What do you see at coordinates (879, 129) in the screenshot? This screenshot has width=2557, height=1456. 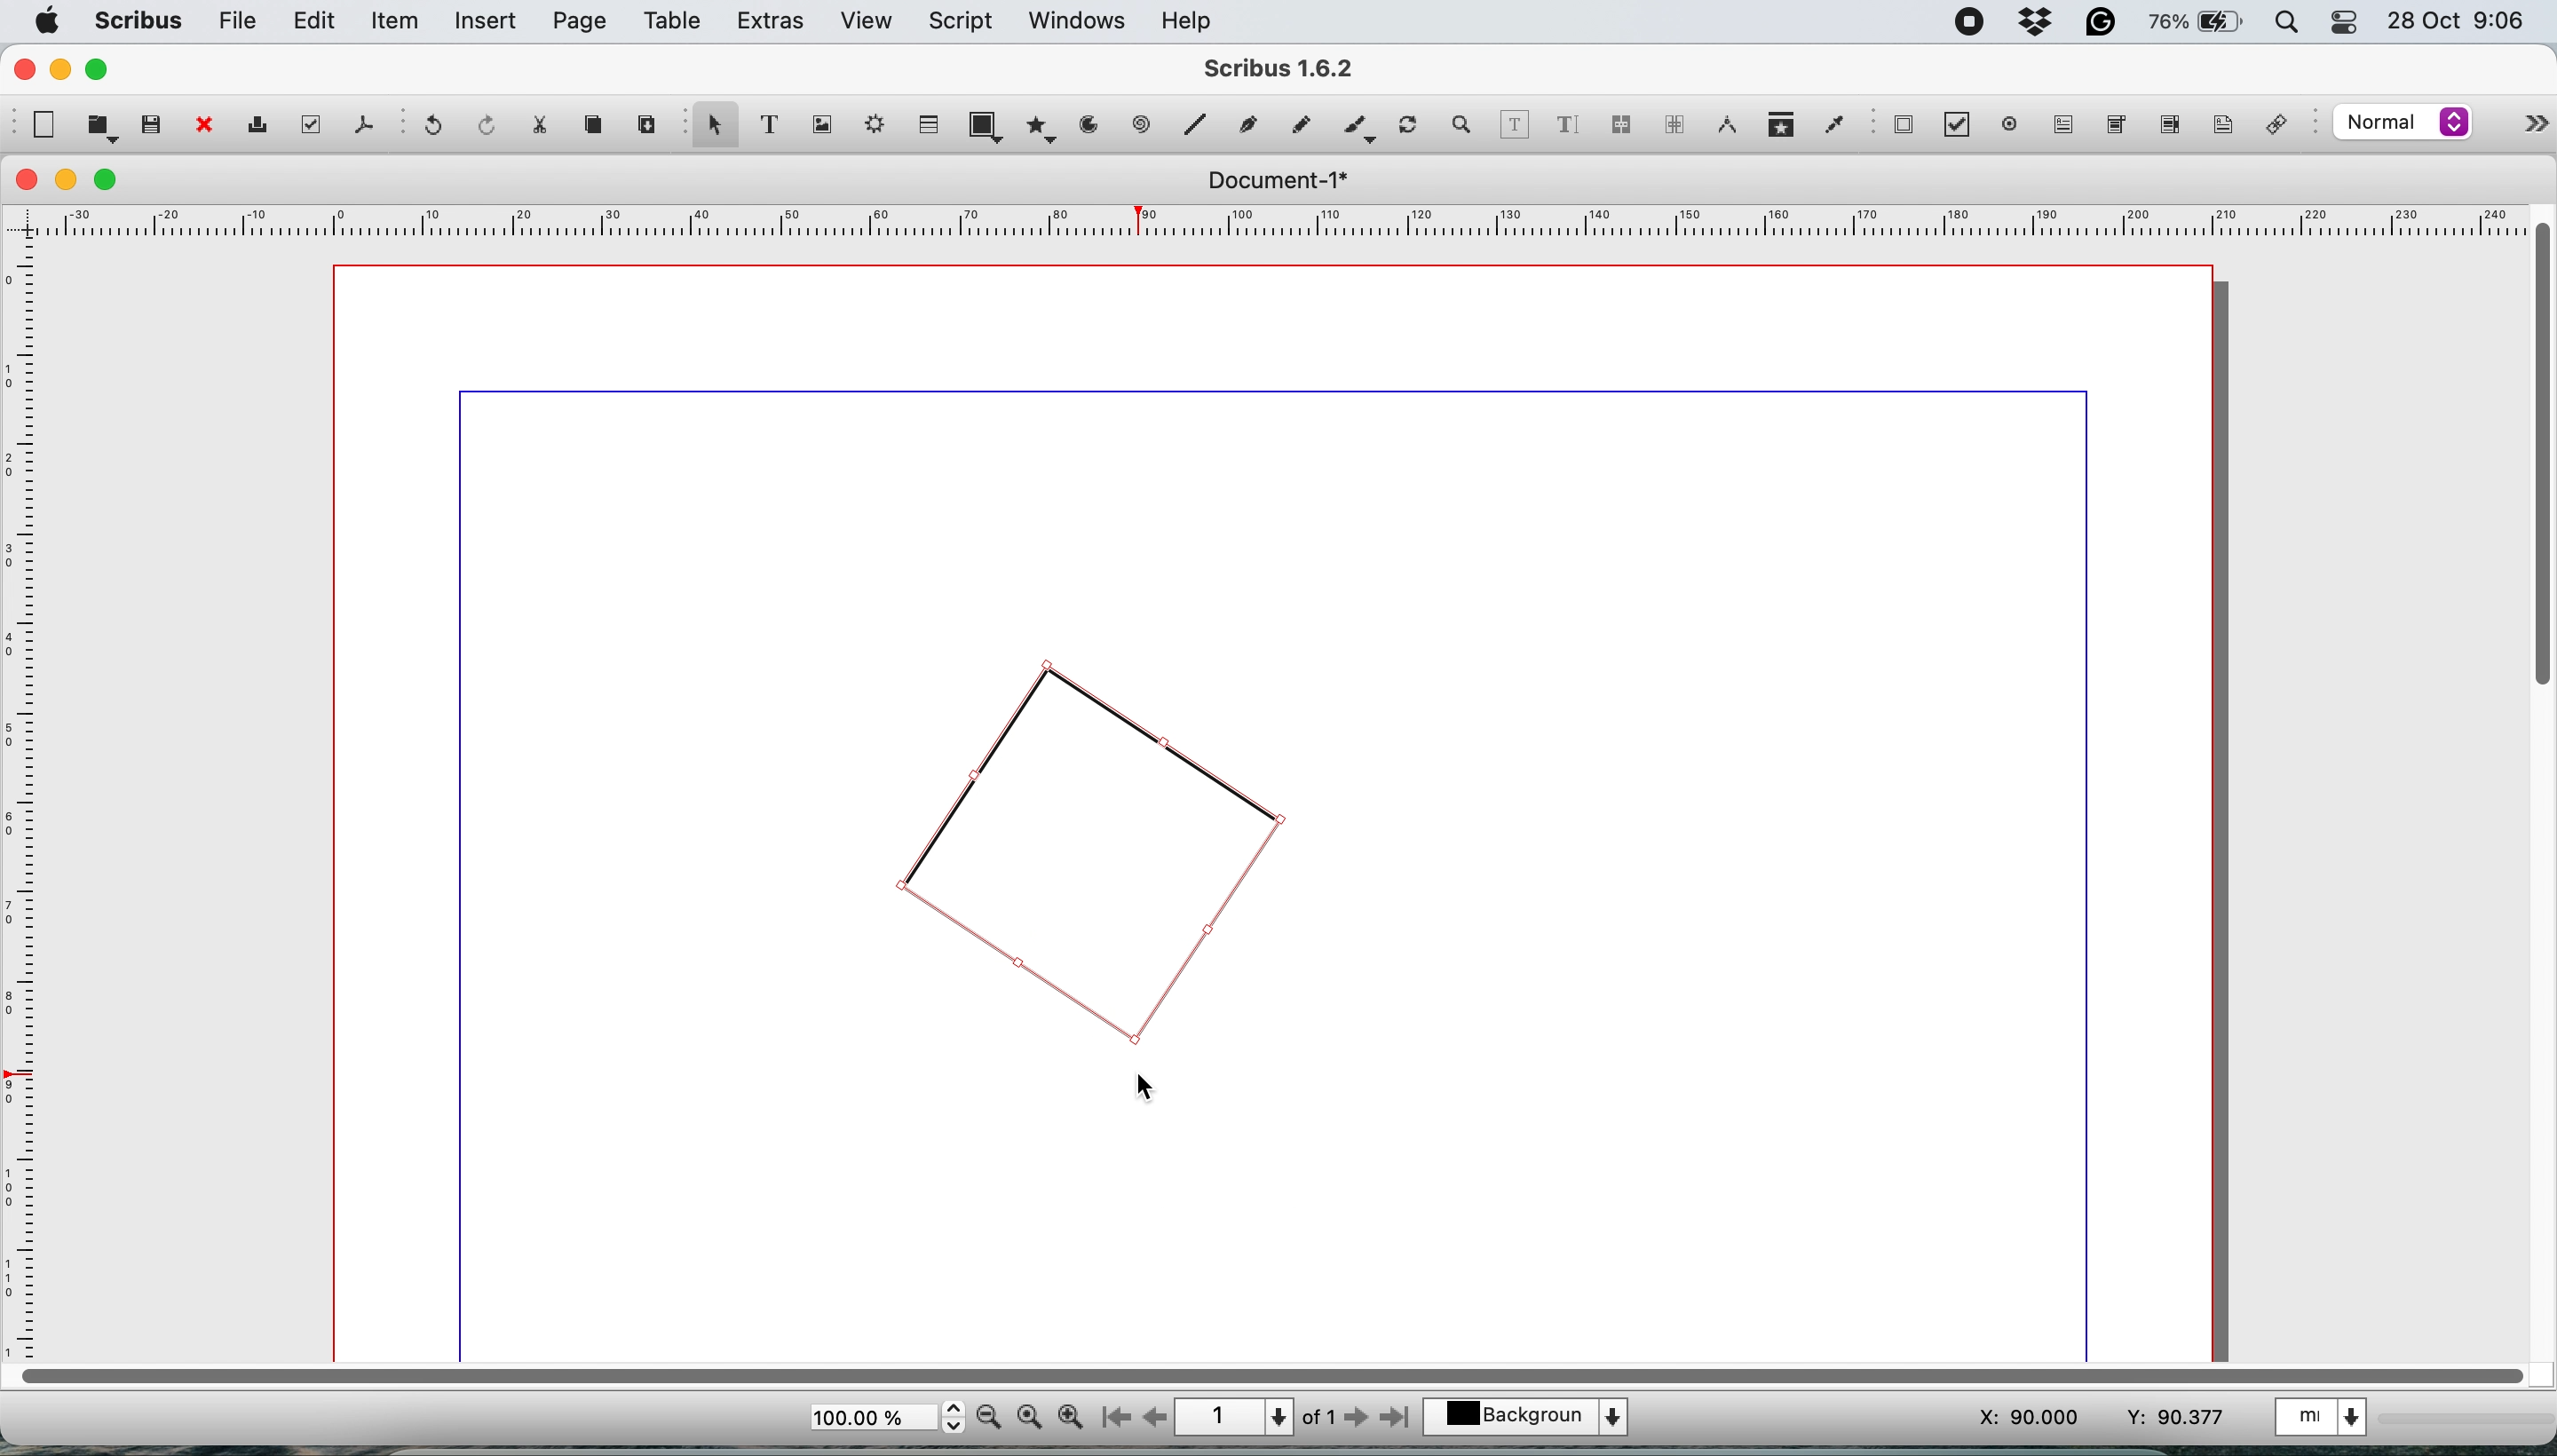 I see `render frame` at bounding box center [879, 129].